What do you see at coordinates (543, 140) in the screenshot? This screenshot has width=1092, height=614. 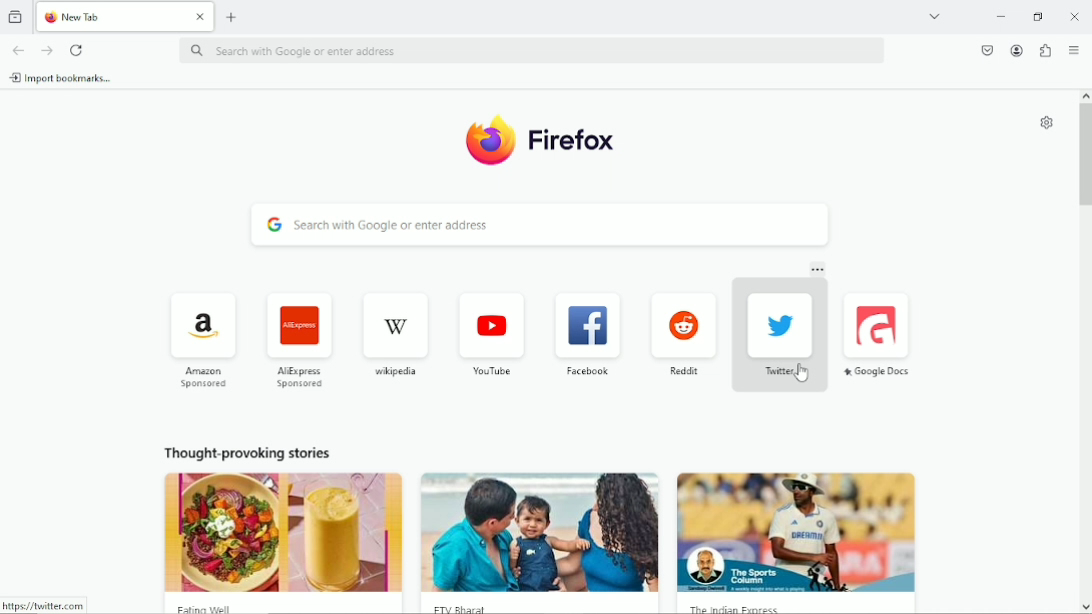 I see `Firefox` at bounding box center [543, 140].